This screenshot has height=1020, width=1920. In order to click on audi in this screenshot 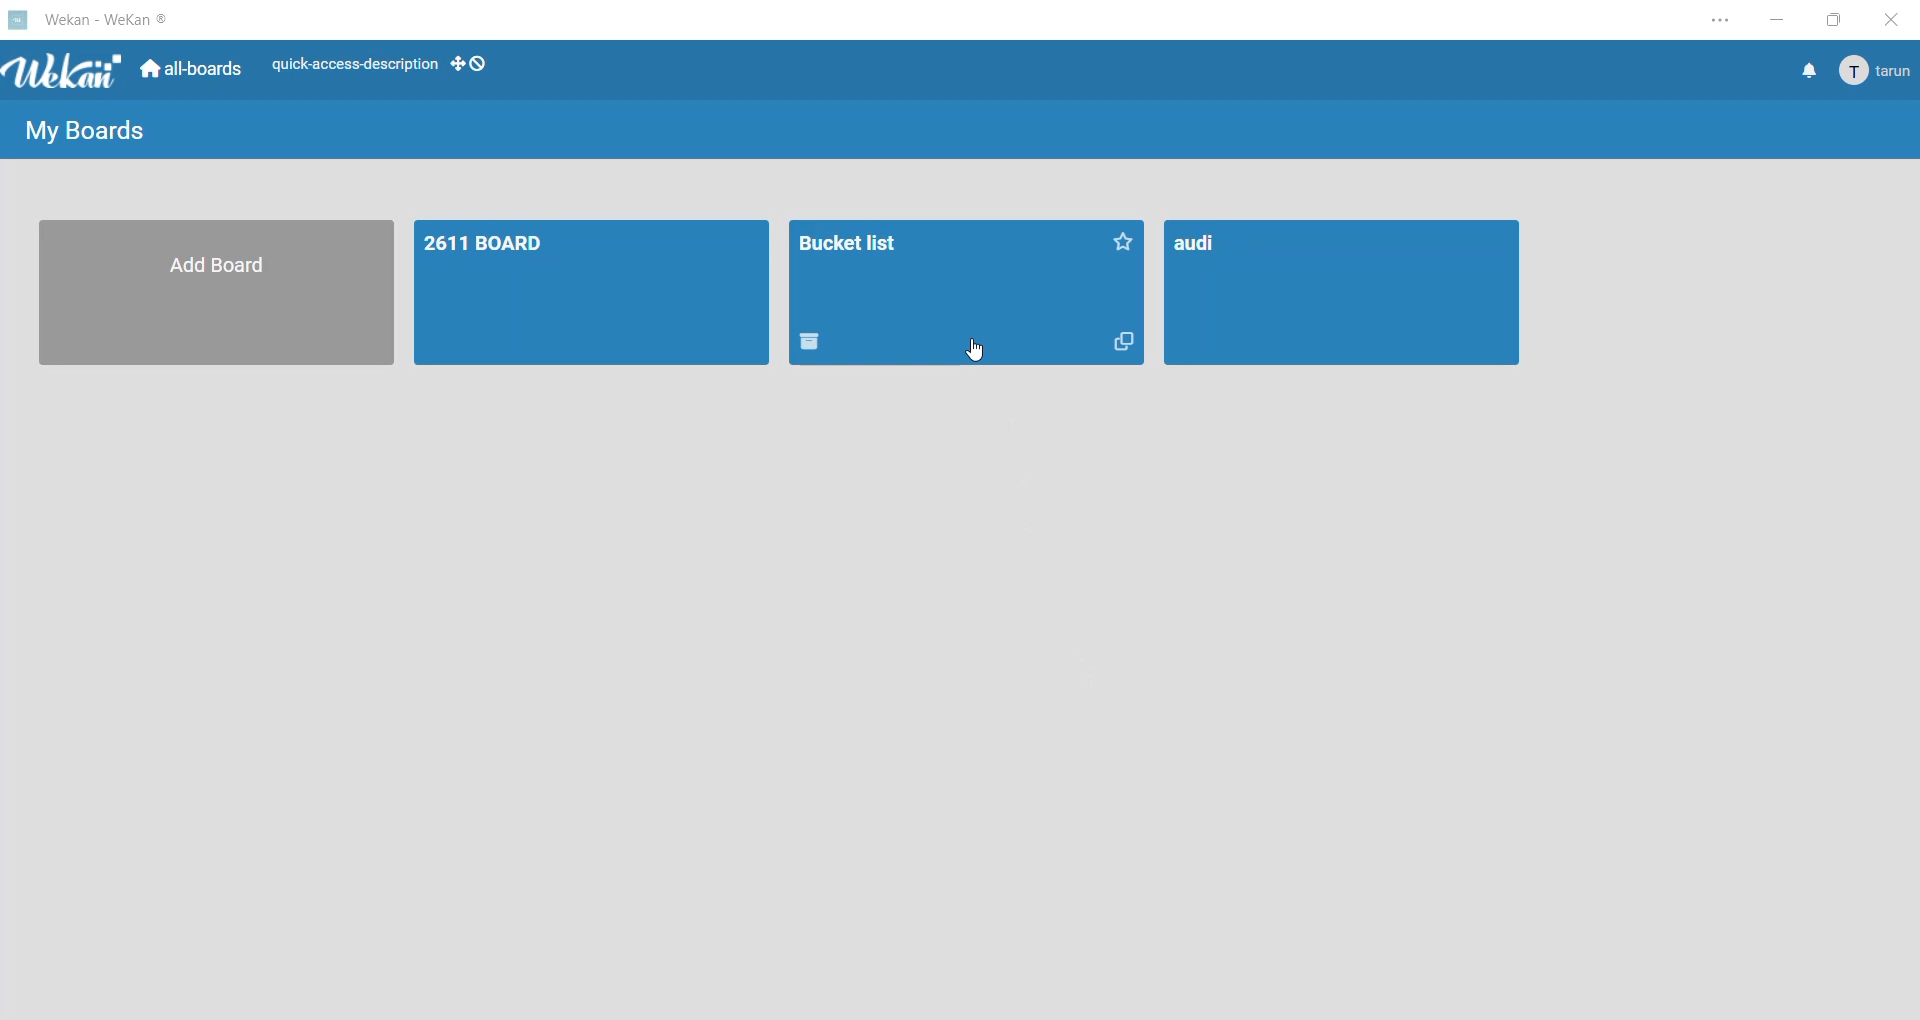, I will do `click(1344, 294)`.